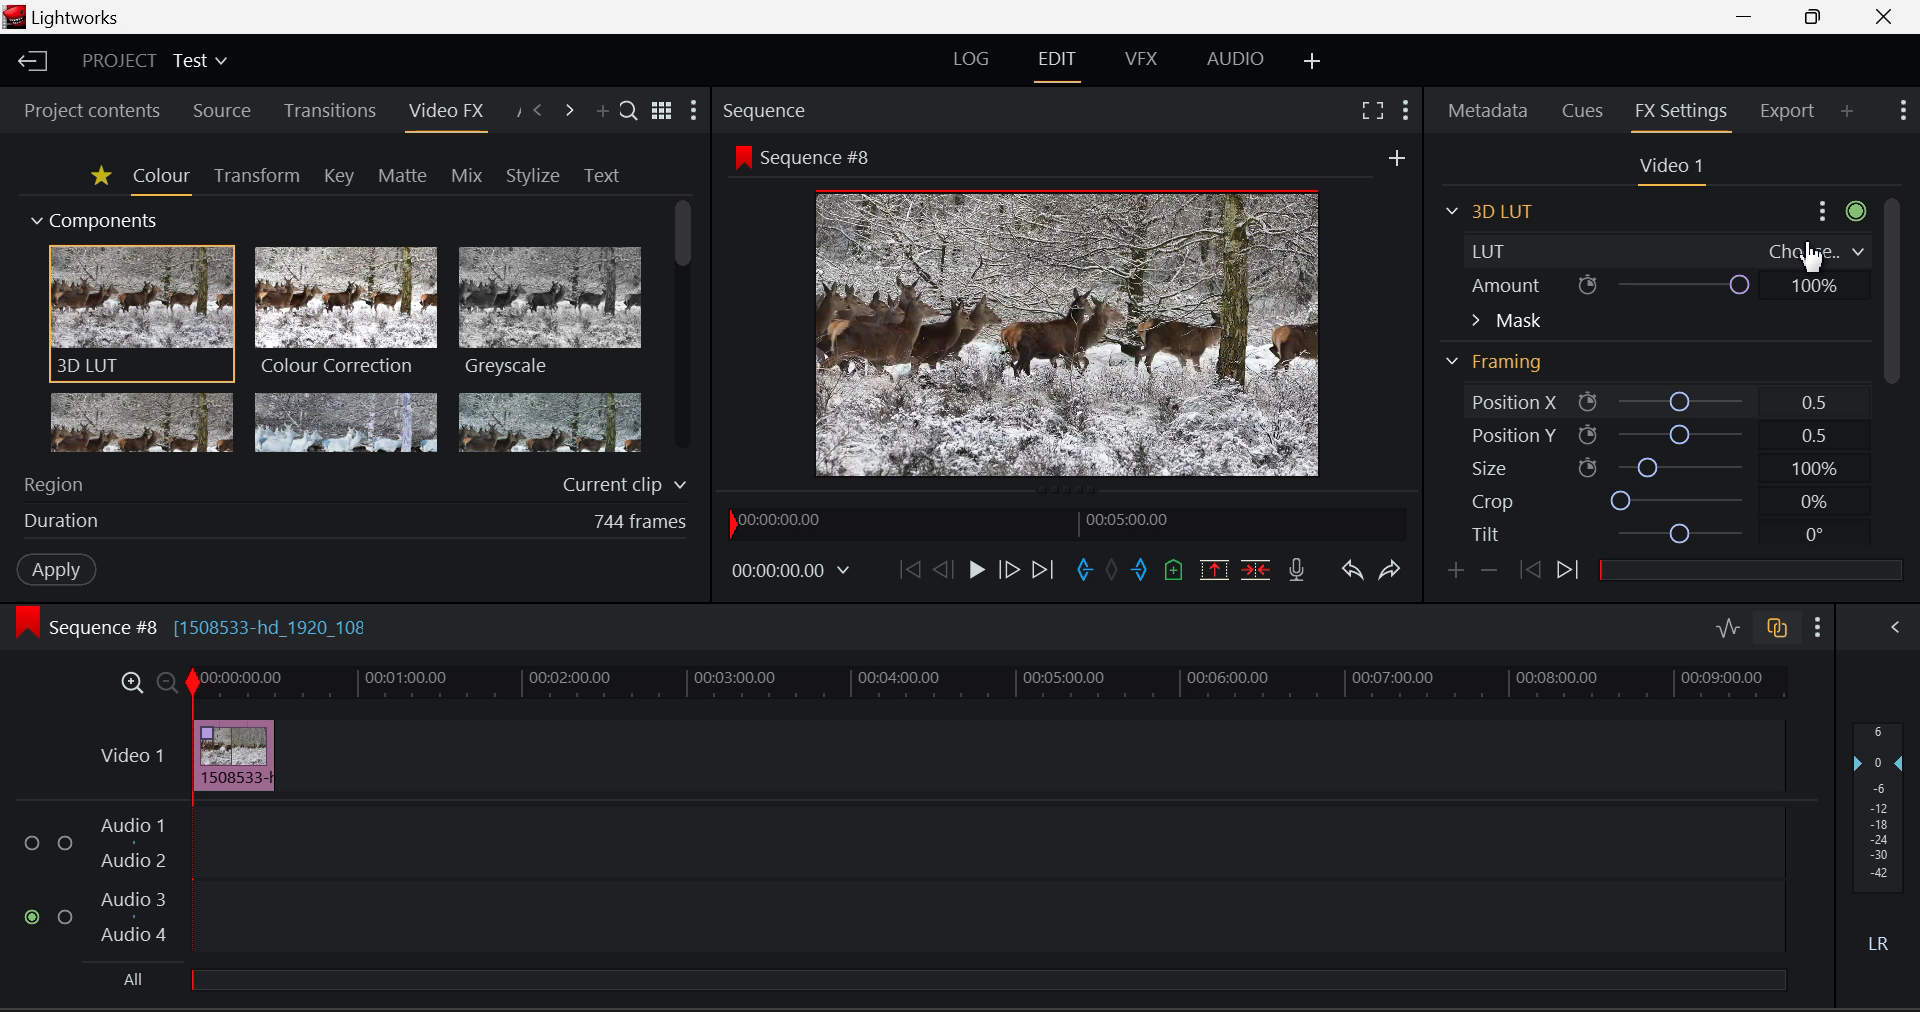 The height and width of the screenshot is (1012, 1920). Describe the element at coordinates (1044, 573) in the screenshot. I see `To End` at that location.